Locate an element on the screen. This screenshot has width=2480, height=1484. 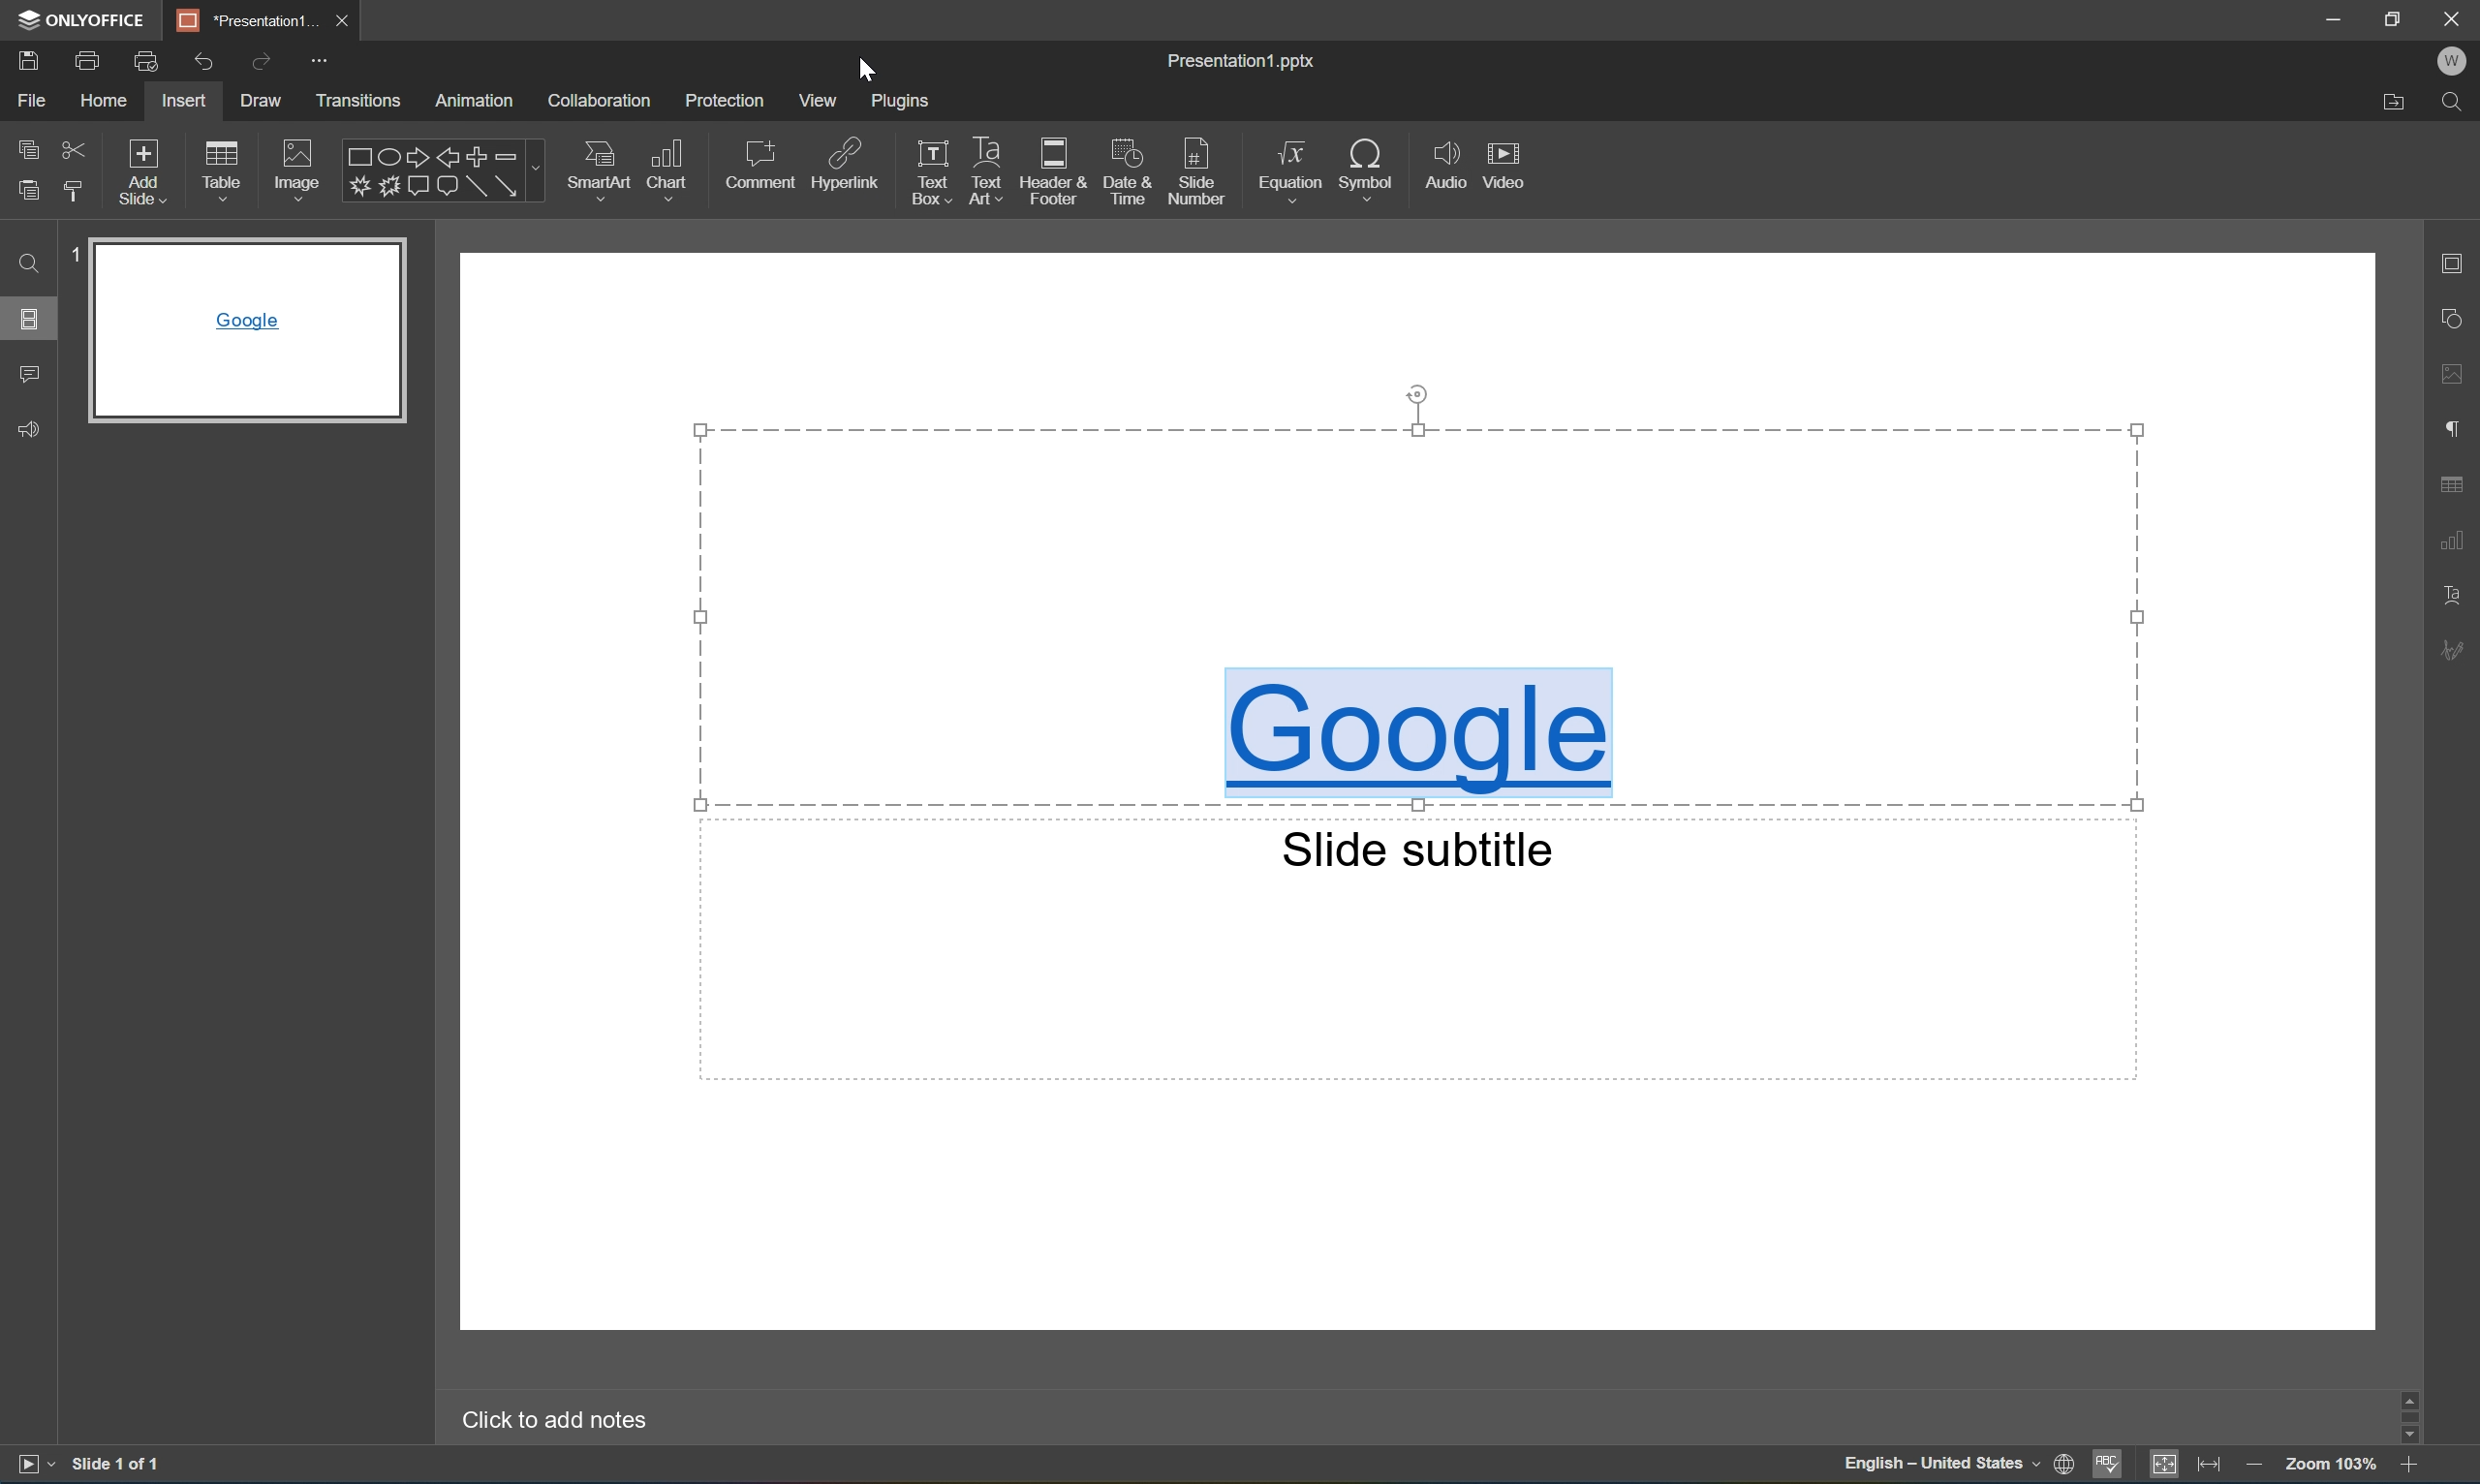
Chart is located at coordinates (671, 171).